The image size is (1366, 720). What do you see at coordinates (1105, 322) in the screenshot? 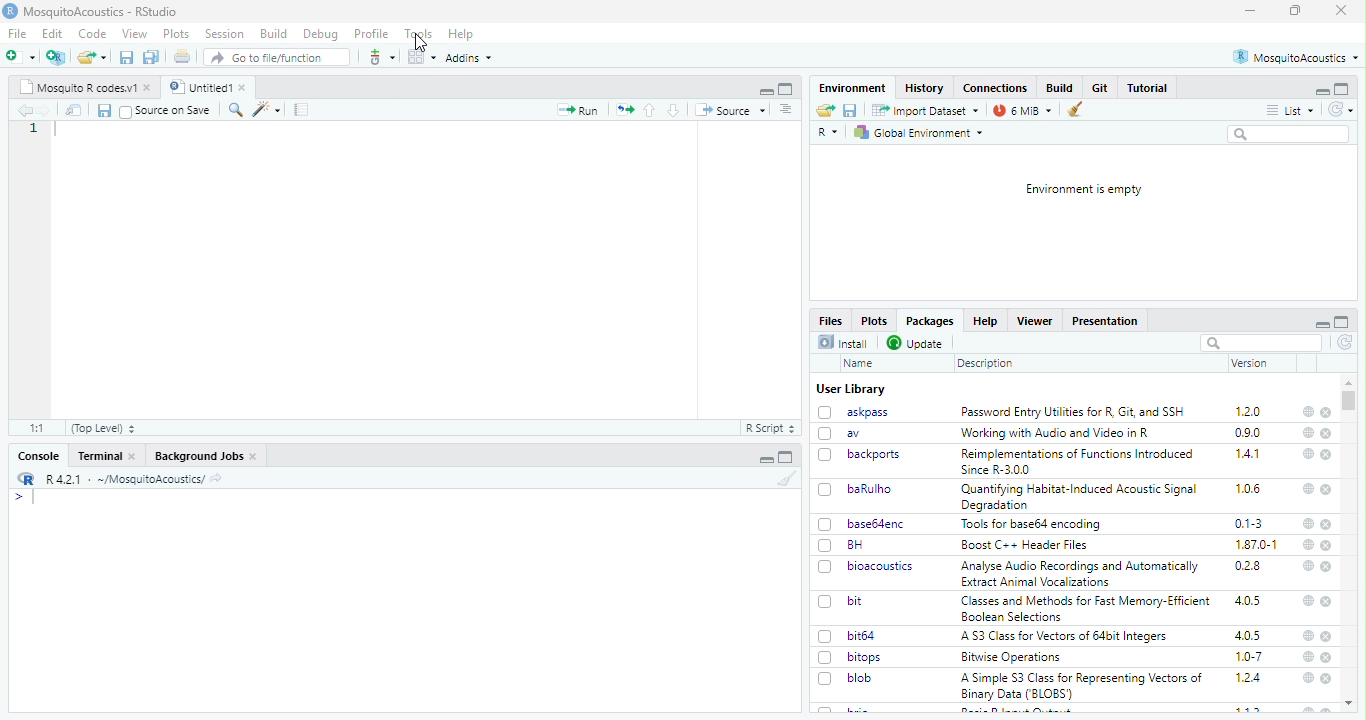
I see `Presentation` at bounding box center [1105, 322].